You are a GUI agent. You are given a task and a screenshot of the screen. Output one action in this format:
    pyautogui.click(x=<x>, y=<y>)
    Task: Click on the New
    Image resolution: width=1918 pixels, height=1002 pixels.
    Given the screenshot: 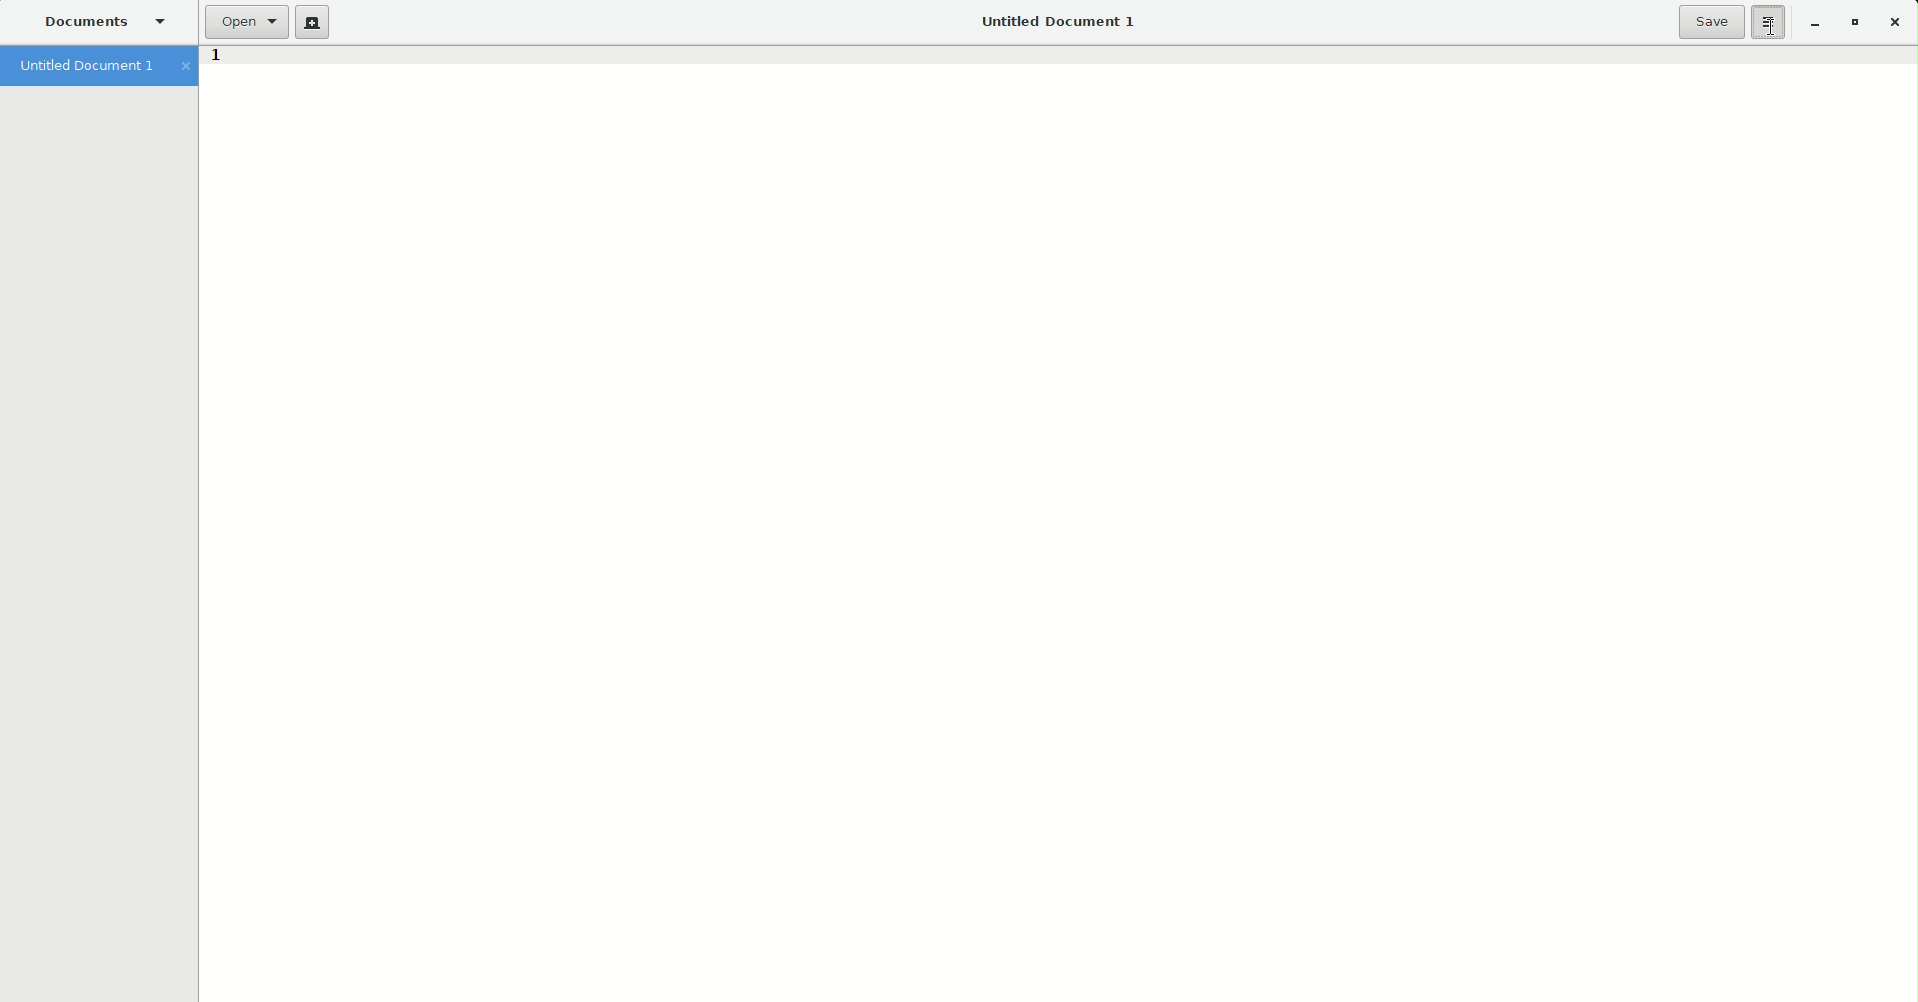 What is the action you would take?
    pyautogui.click(x=312, y=23)
    